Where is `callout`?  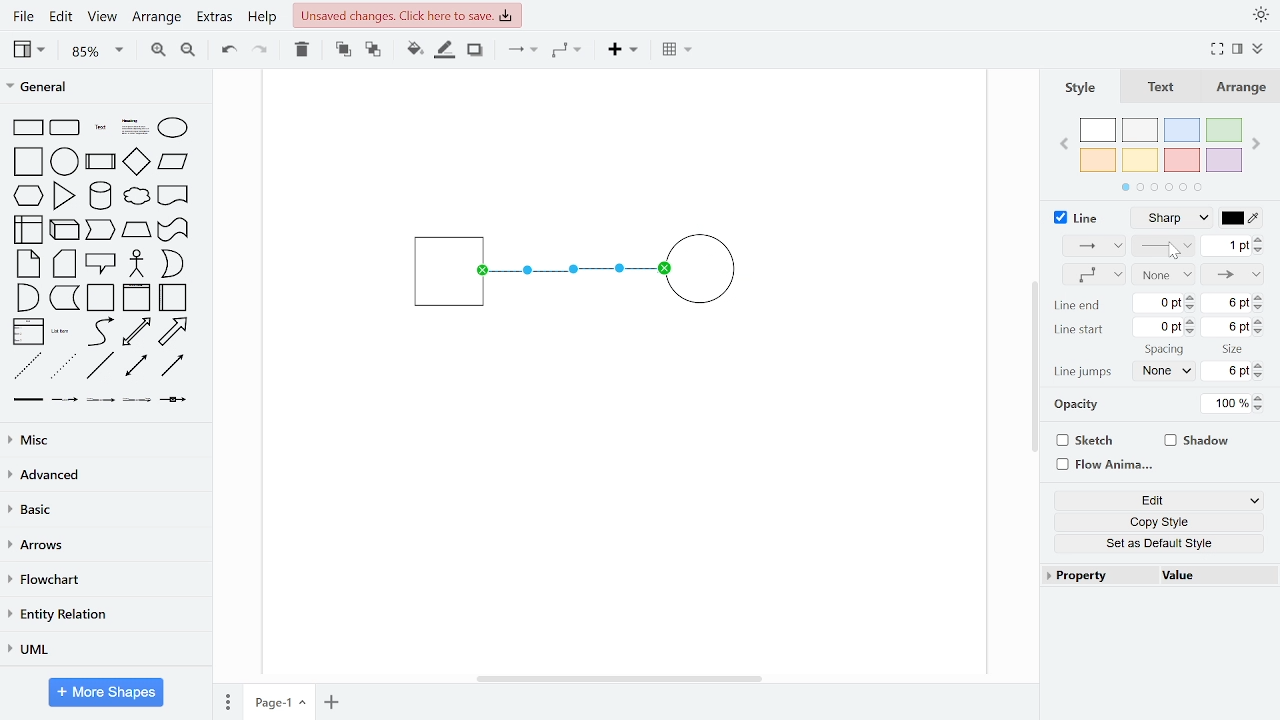
callout is located at coordinates (102, 264).